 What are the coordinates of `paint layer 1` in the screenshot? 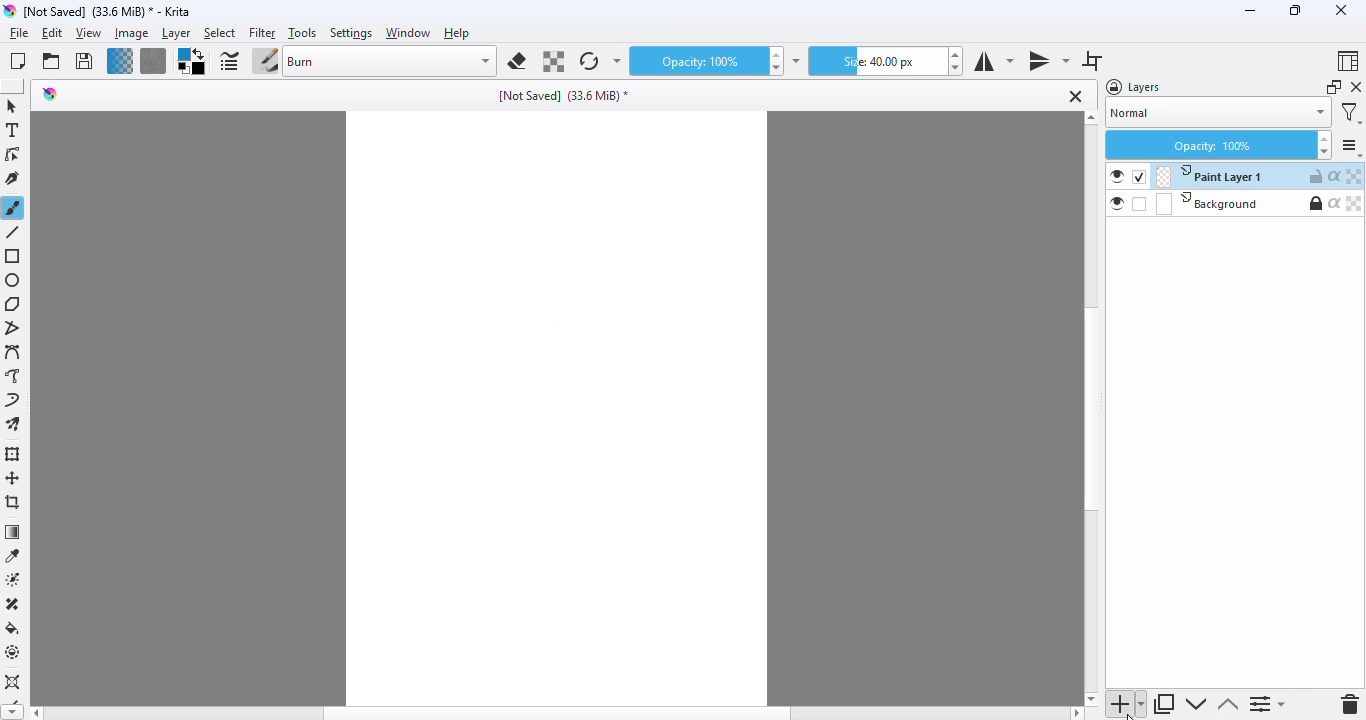 It's located at (1209, 176).